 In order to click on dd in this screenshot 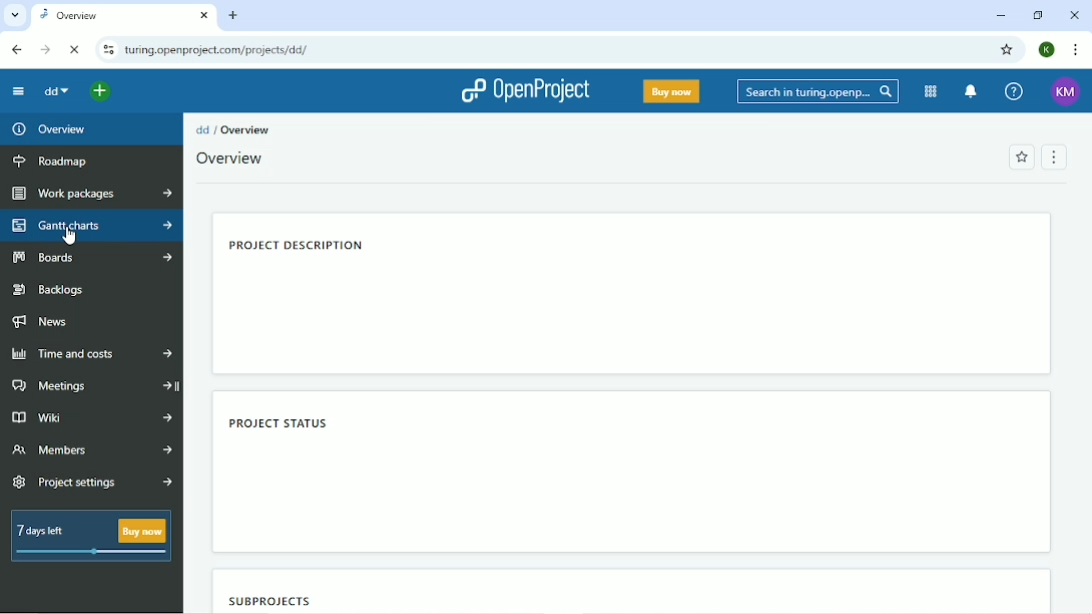, I will do `click(202, 130)`.